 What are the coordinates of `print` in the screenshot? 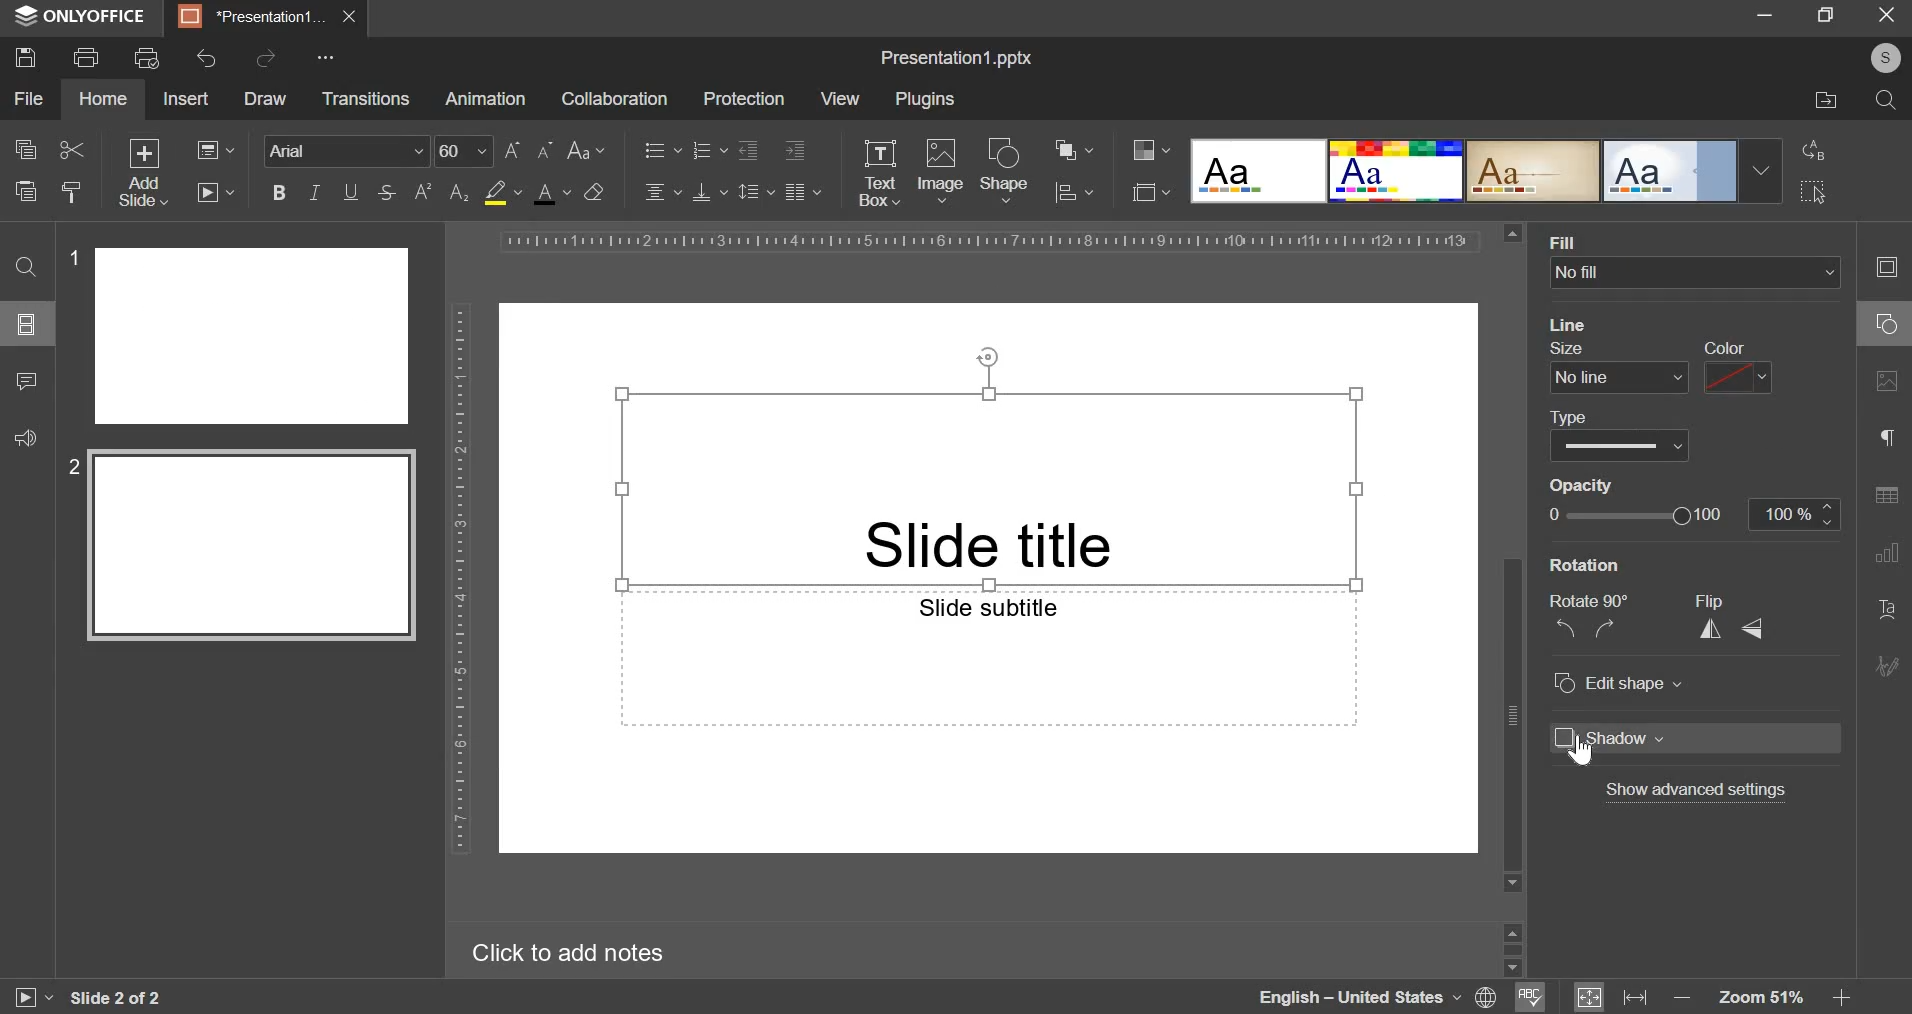 It's located at (85, 55).